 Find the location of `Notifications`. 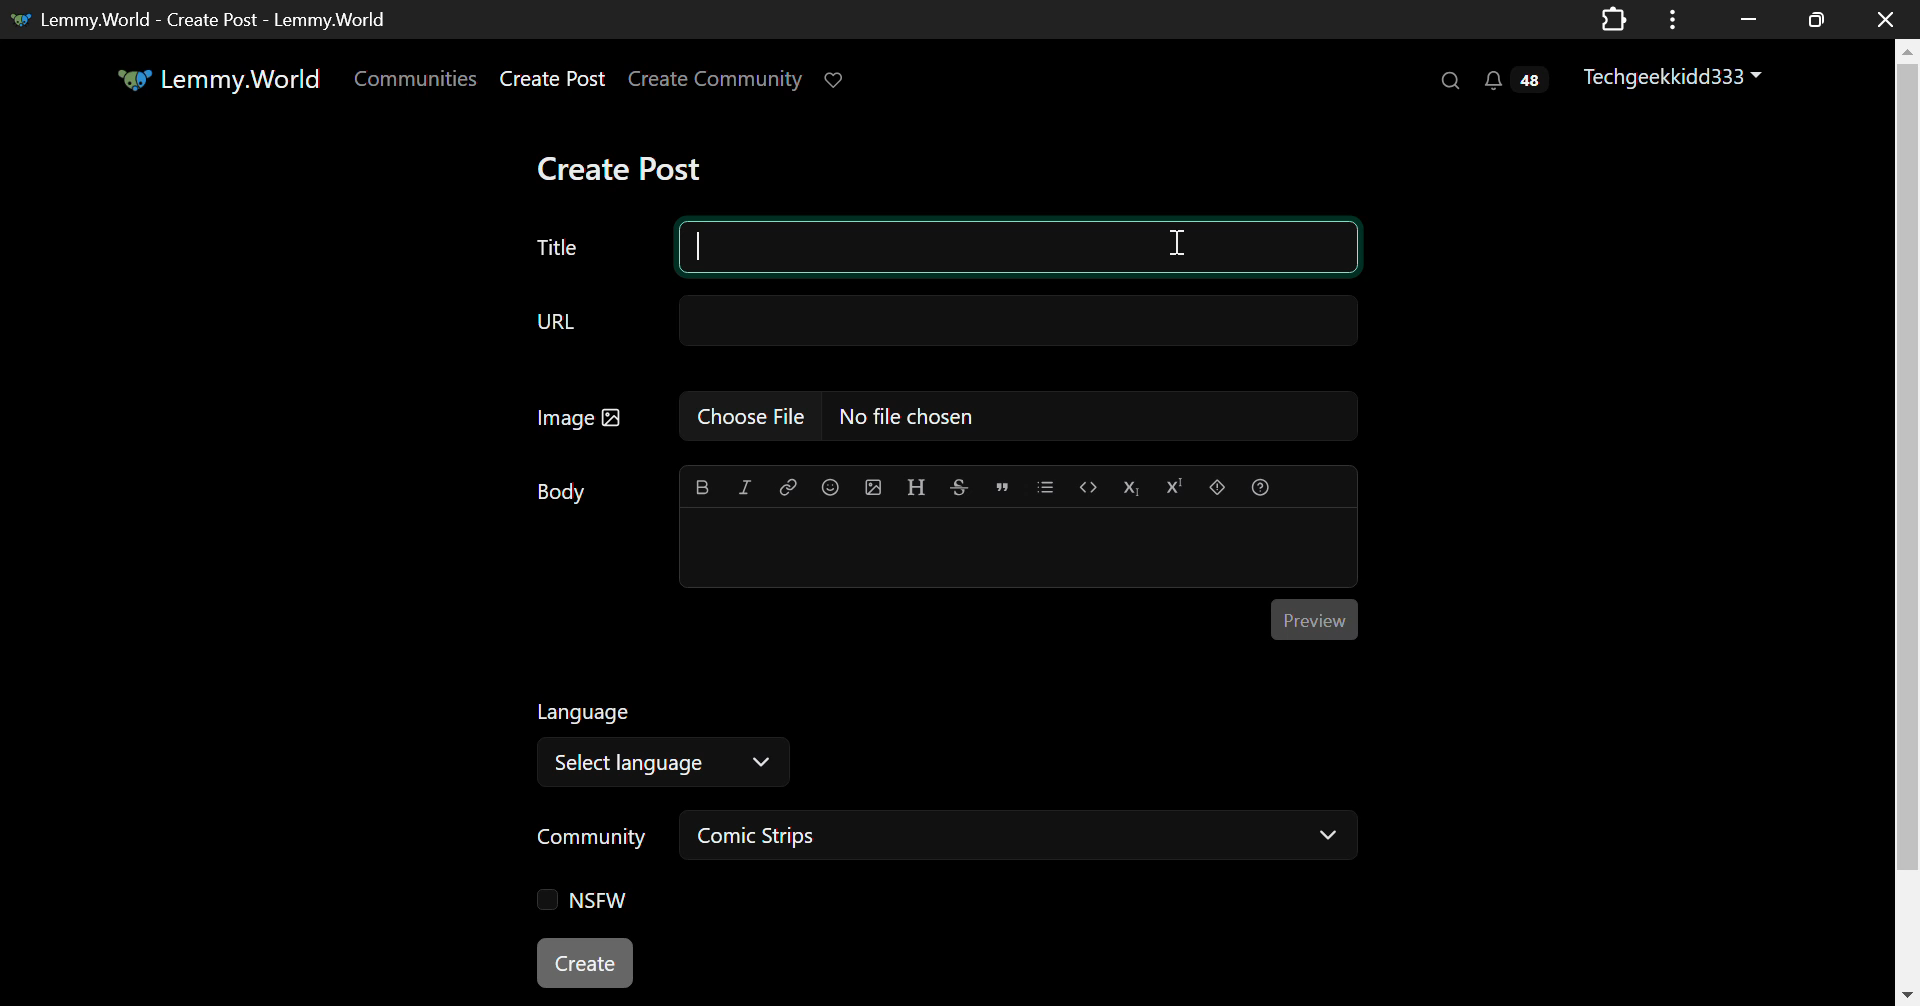

Notifications is located at coordinates (1513, 82).